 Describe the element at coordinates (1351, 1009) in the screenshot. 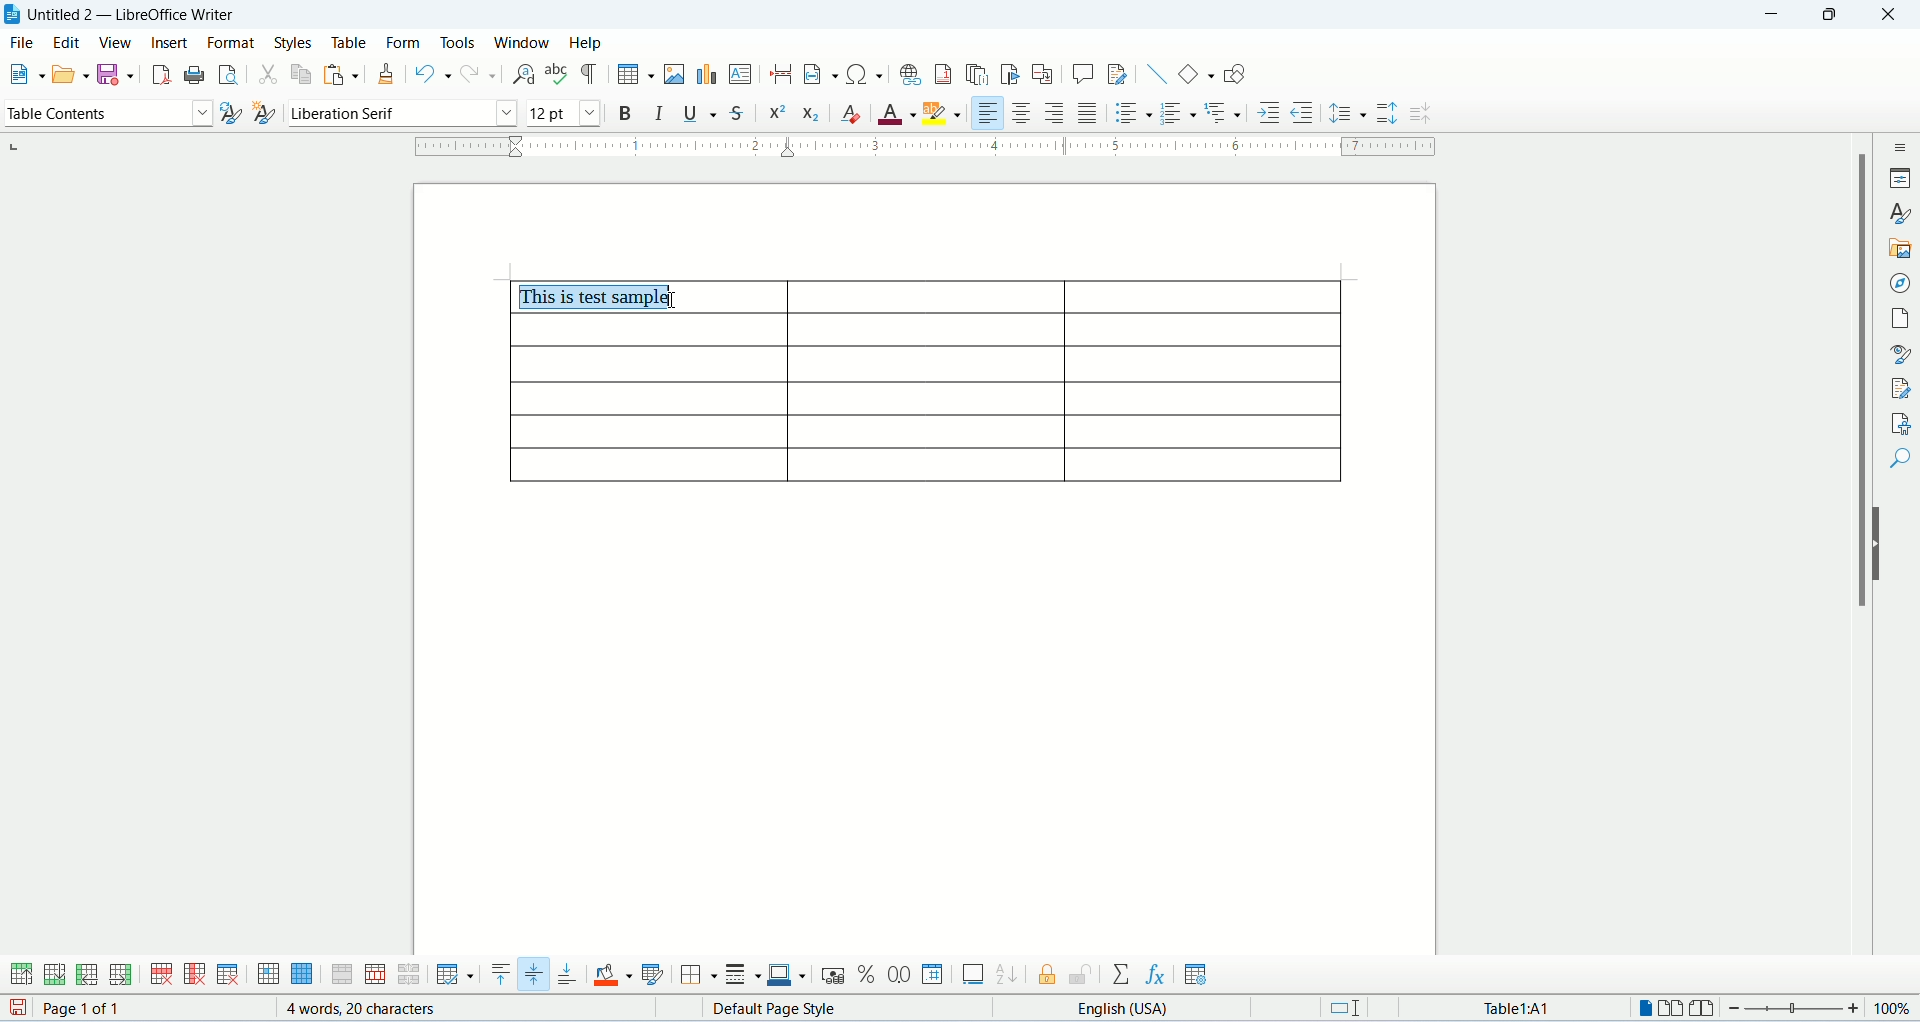

I see `standard selection` at that location.